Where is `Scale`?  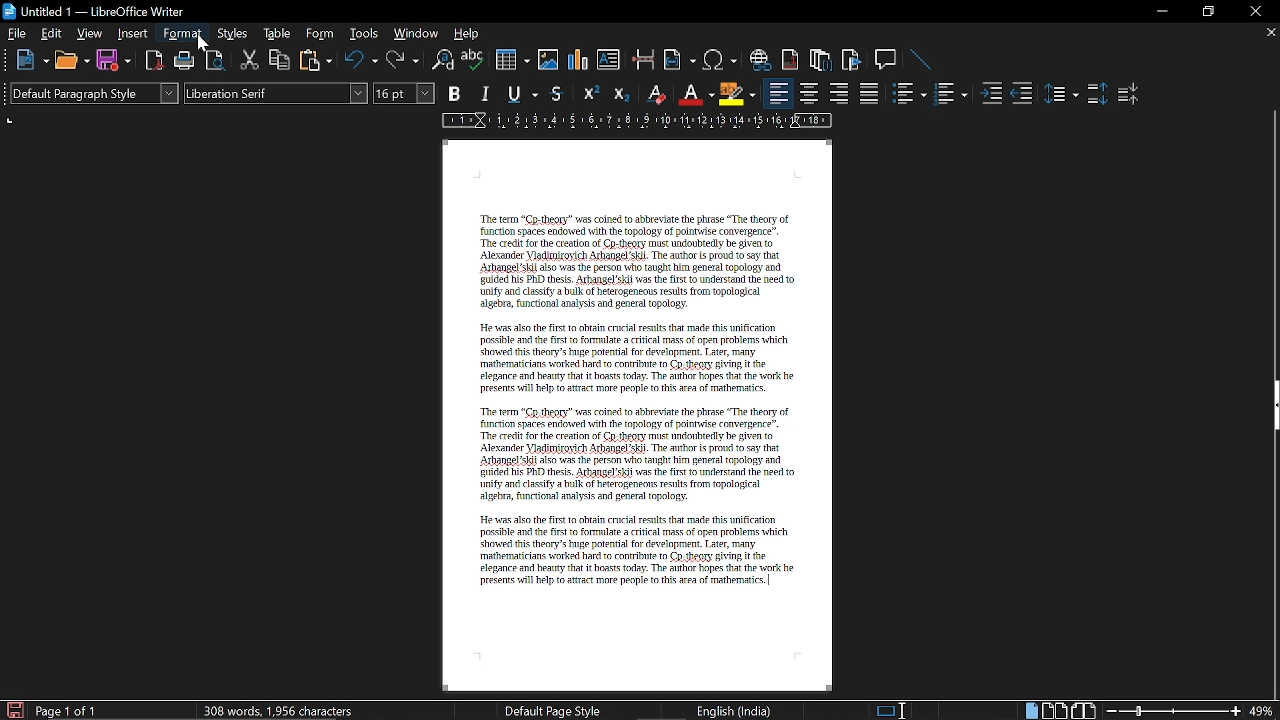 Scale is located at coordinates (637, 121).